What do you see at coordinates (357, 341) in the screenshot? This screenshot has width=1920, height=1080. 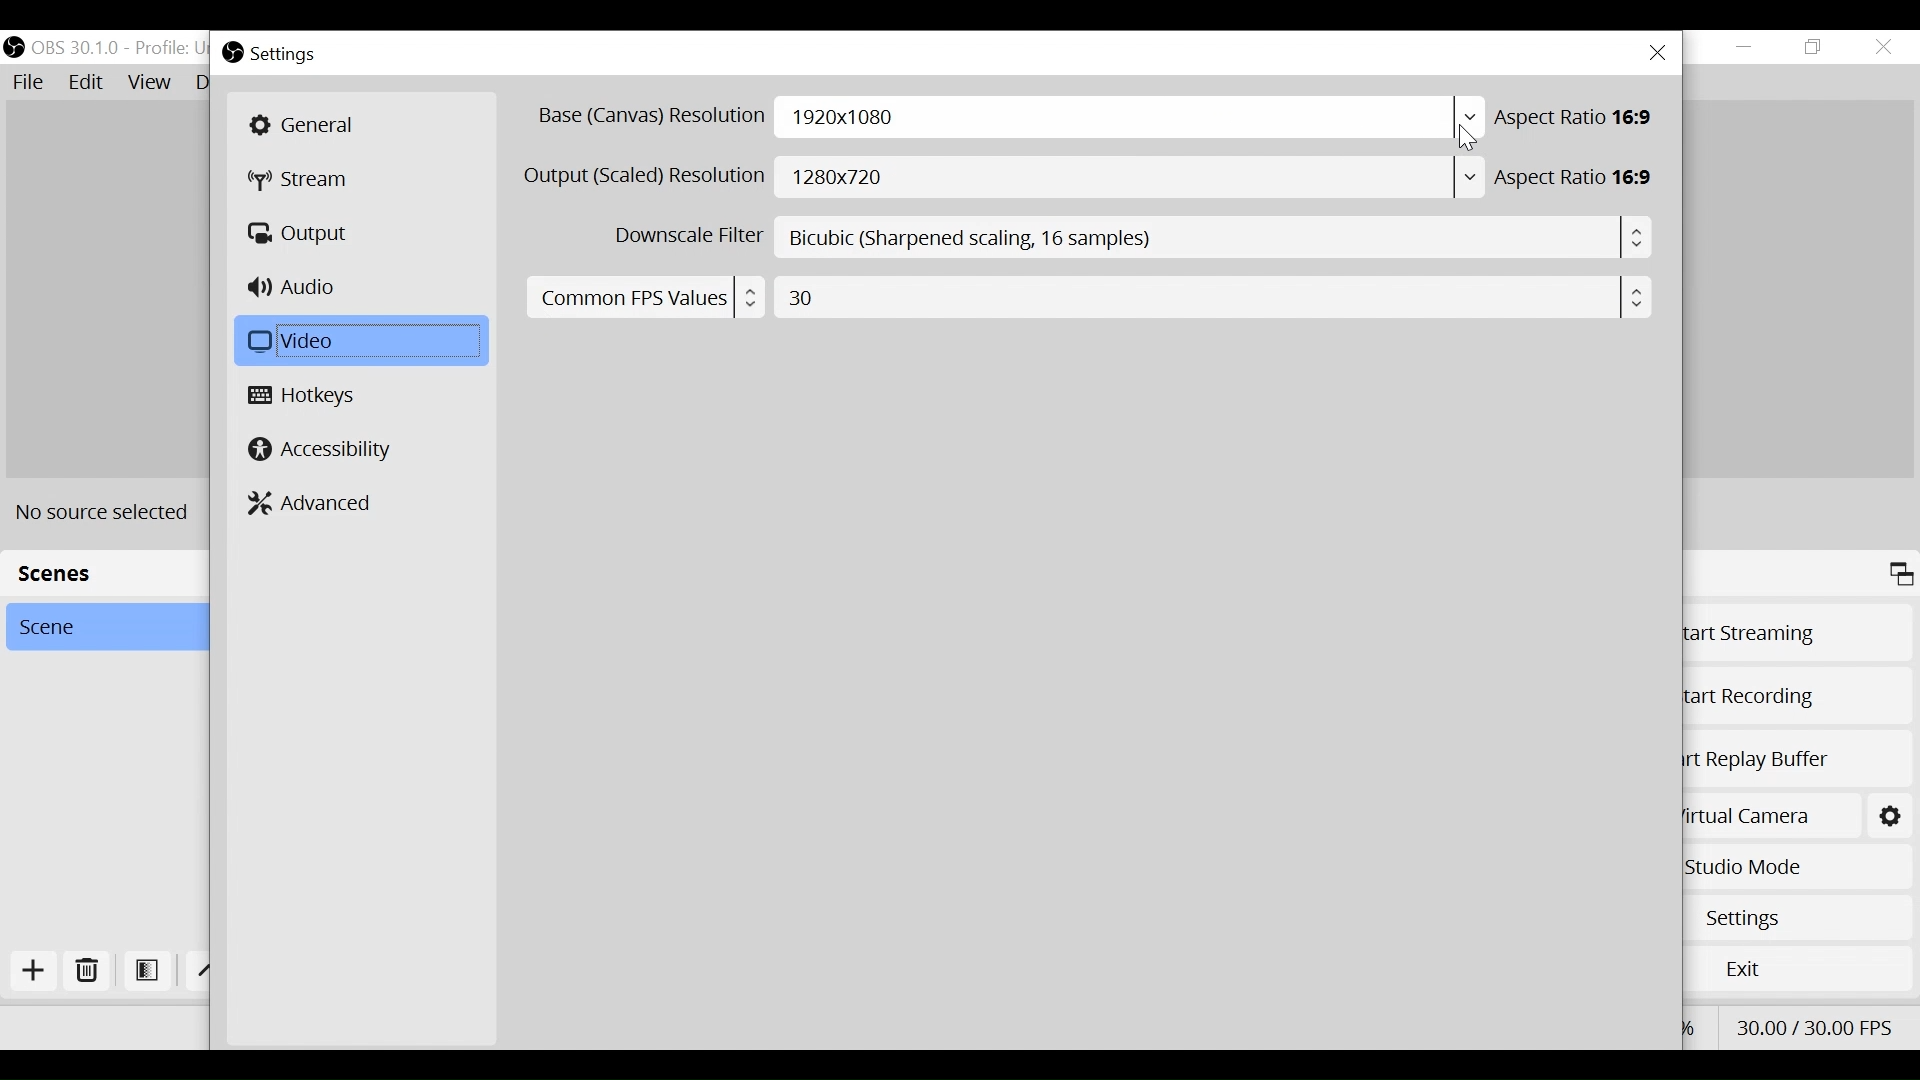 I see `Video` at bounding box center [357, 341].